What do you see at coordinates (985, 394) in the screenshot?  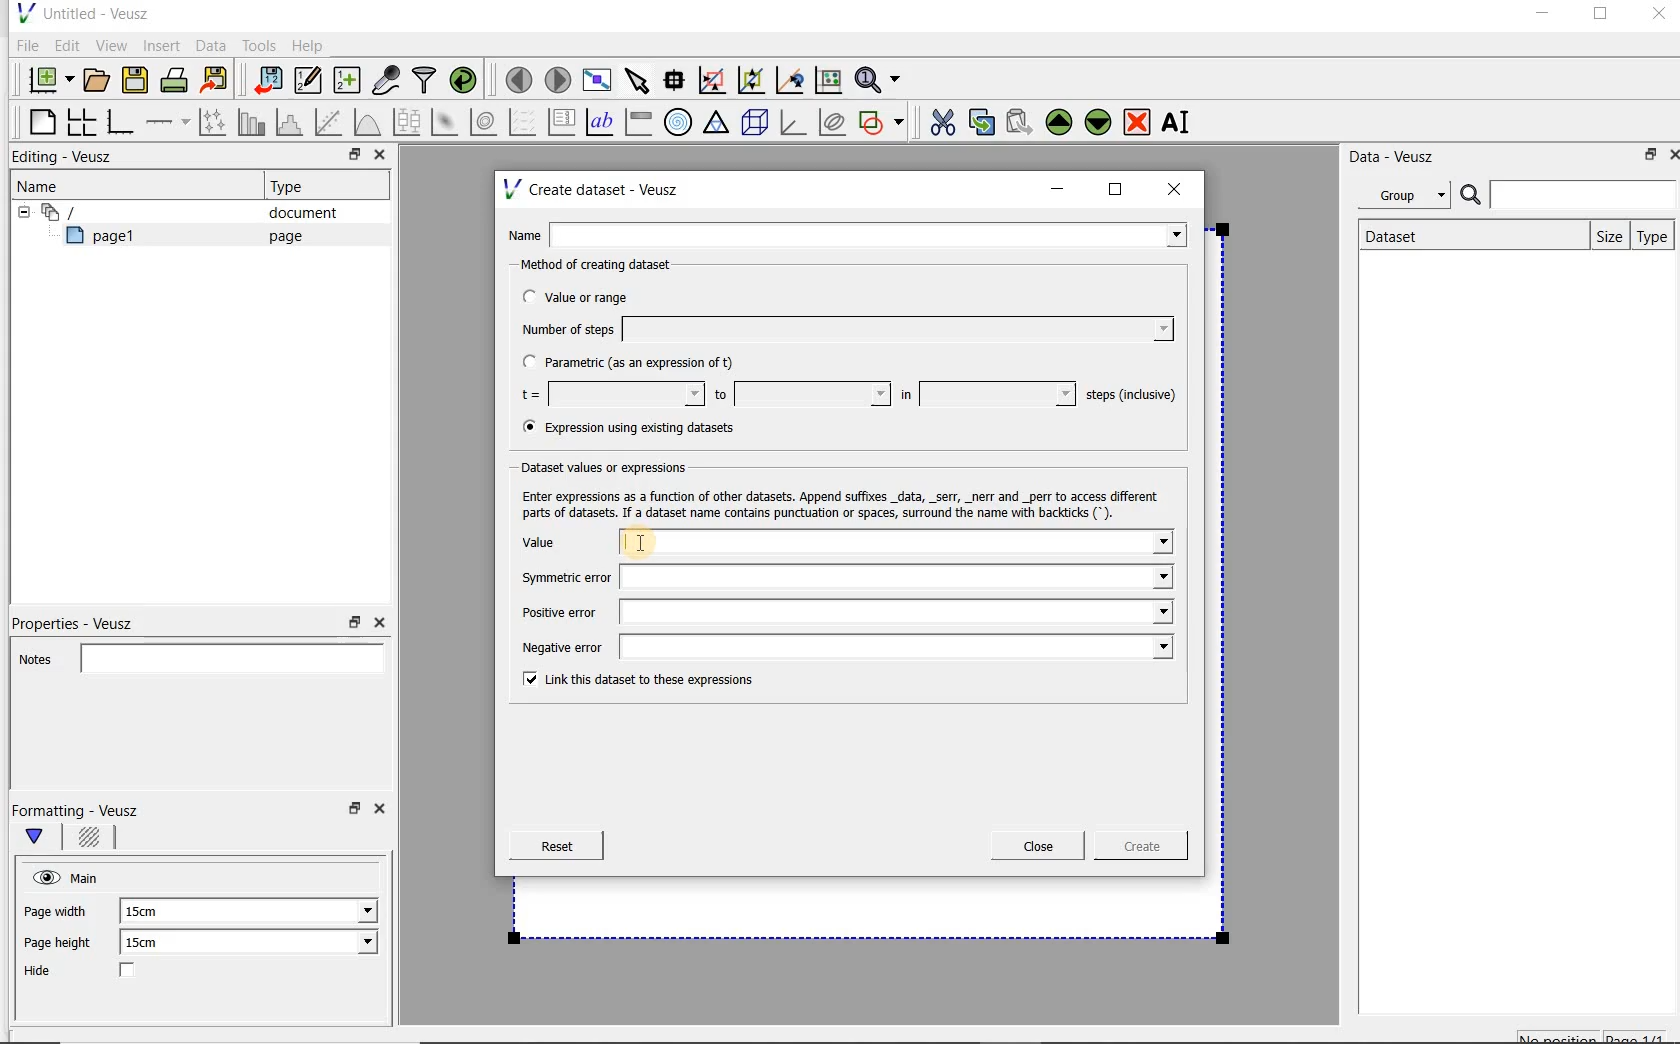 I see `in ` at bounding box center [985, 394].